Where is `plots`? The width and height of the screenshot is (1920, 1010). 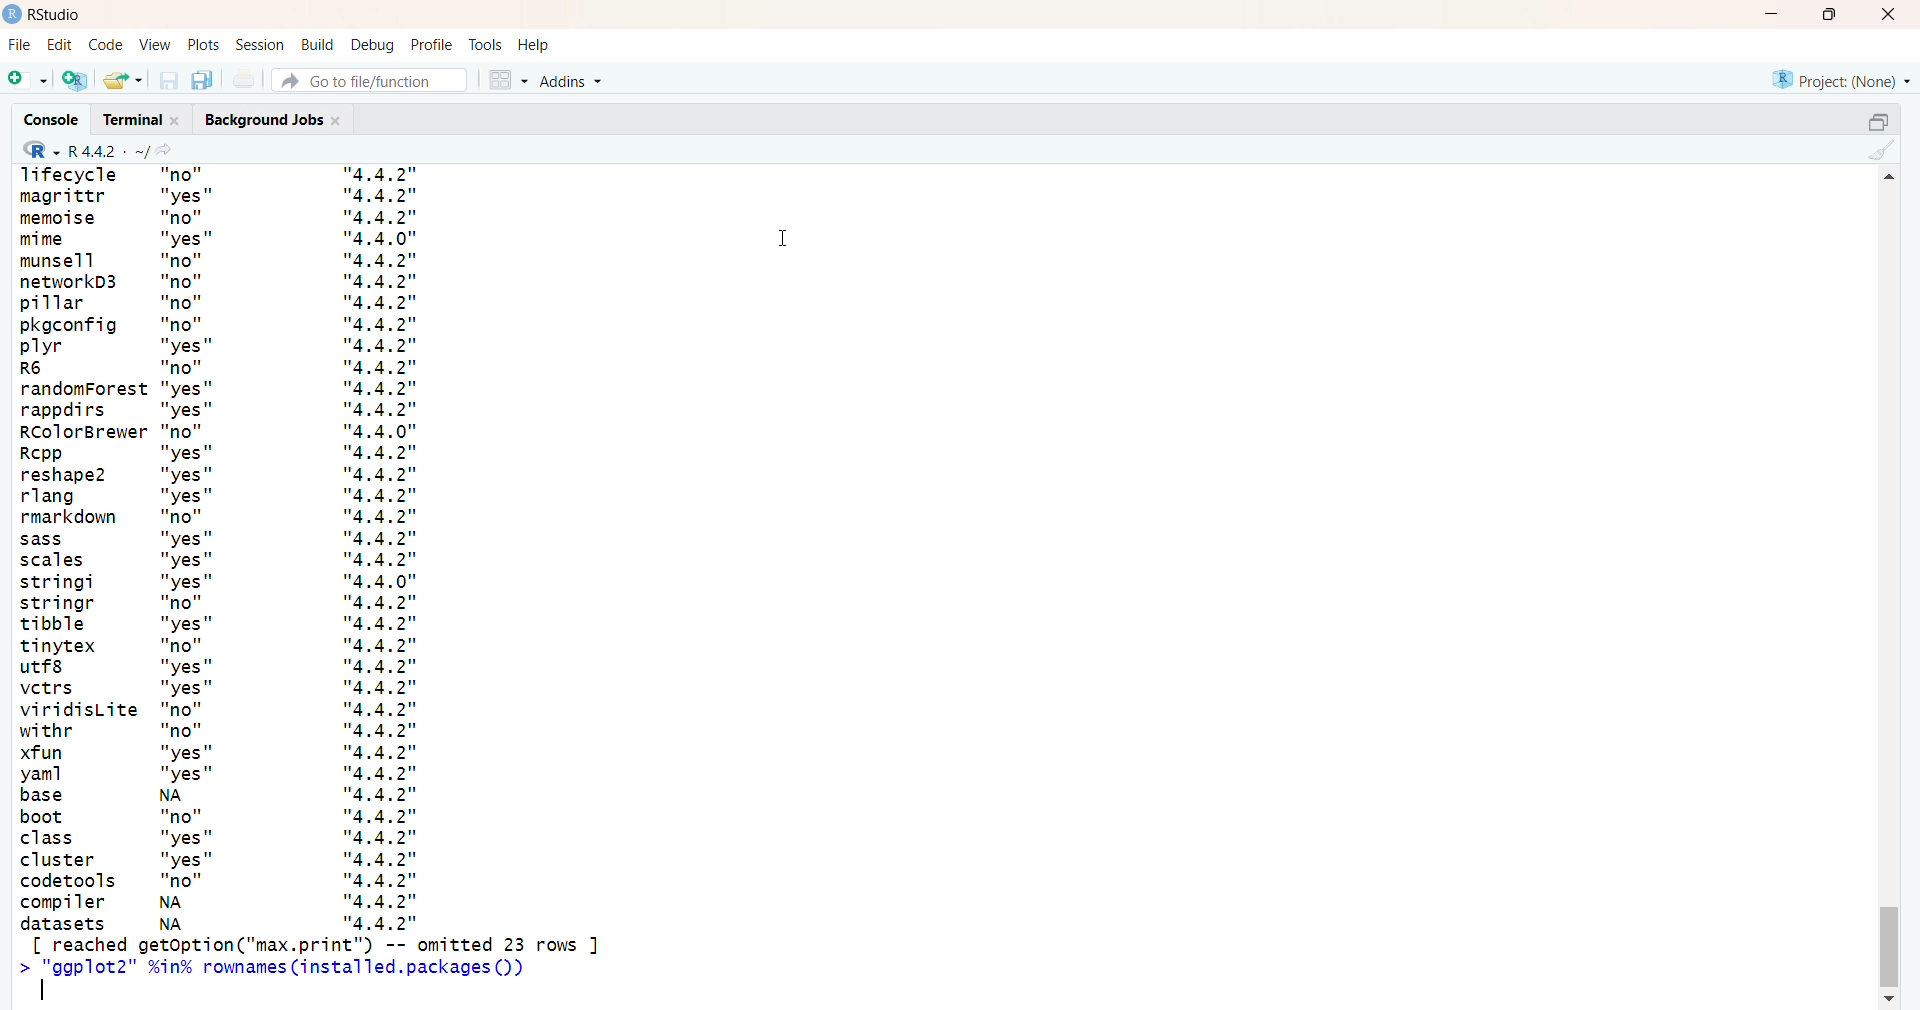 plots is located at coordinates (201, 43).